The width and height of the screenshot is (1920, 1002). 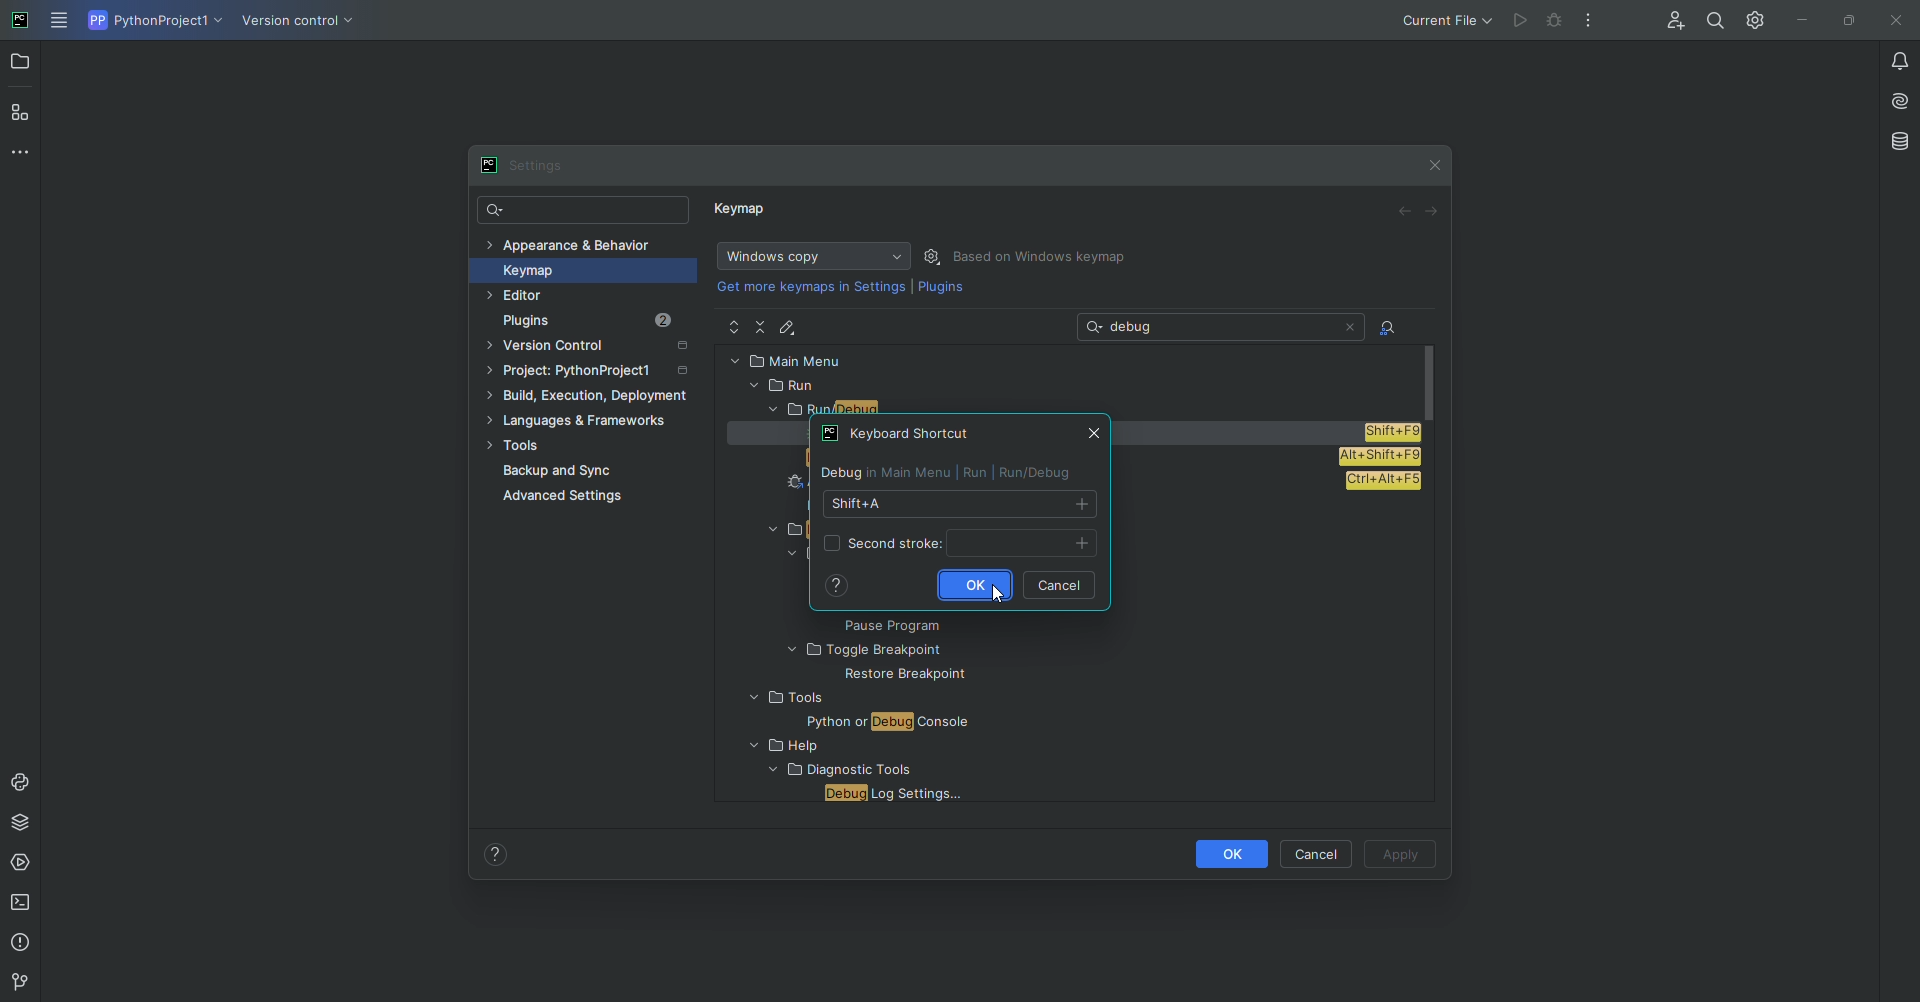 I want to click on Cancel, so click(x=1319, y=853).